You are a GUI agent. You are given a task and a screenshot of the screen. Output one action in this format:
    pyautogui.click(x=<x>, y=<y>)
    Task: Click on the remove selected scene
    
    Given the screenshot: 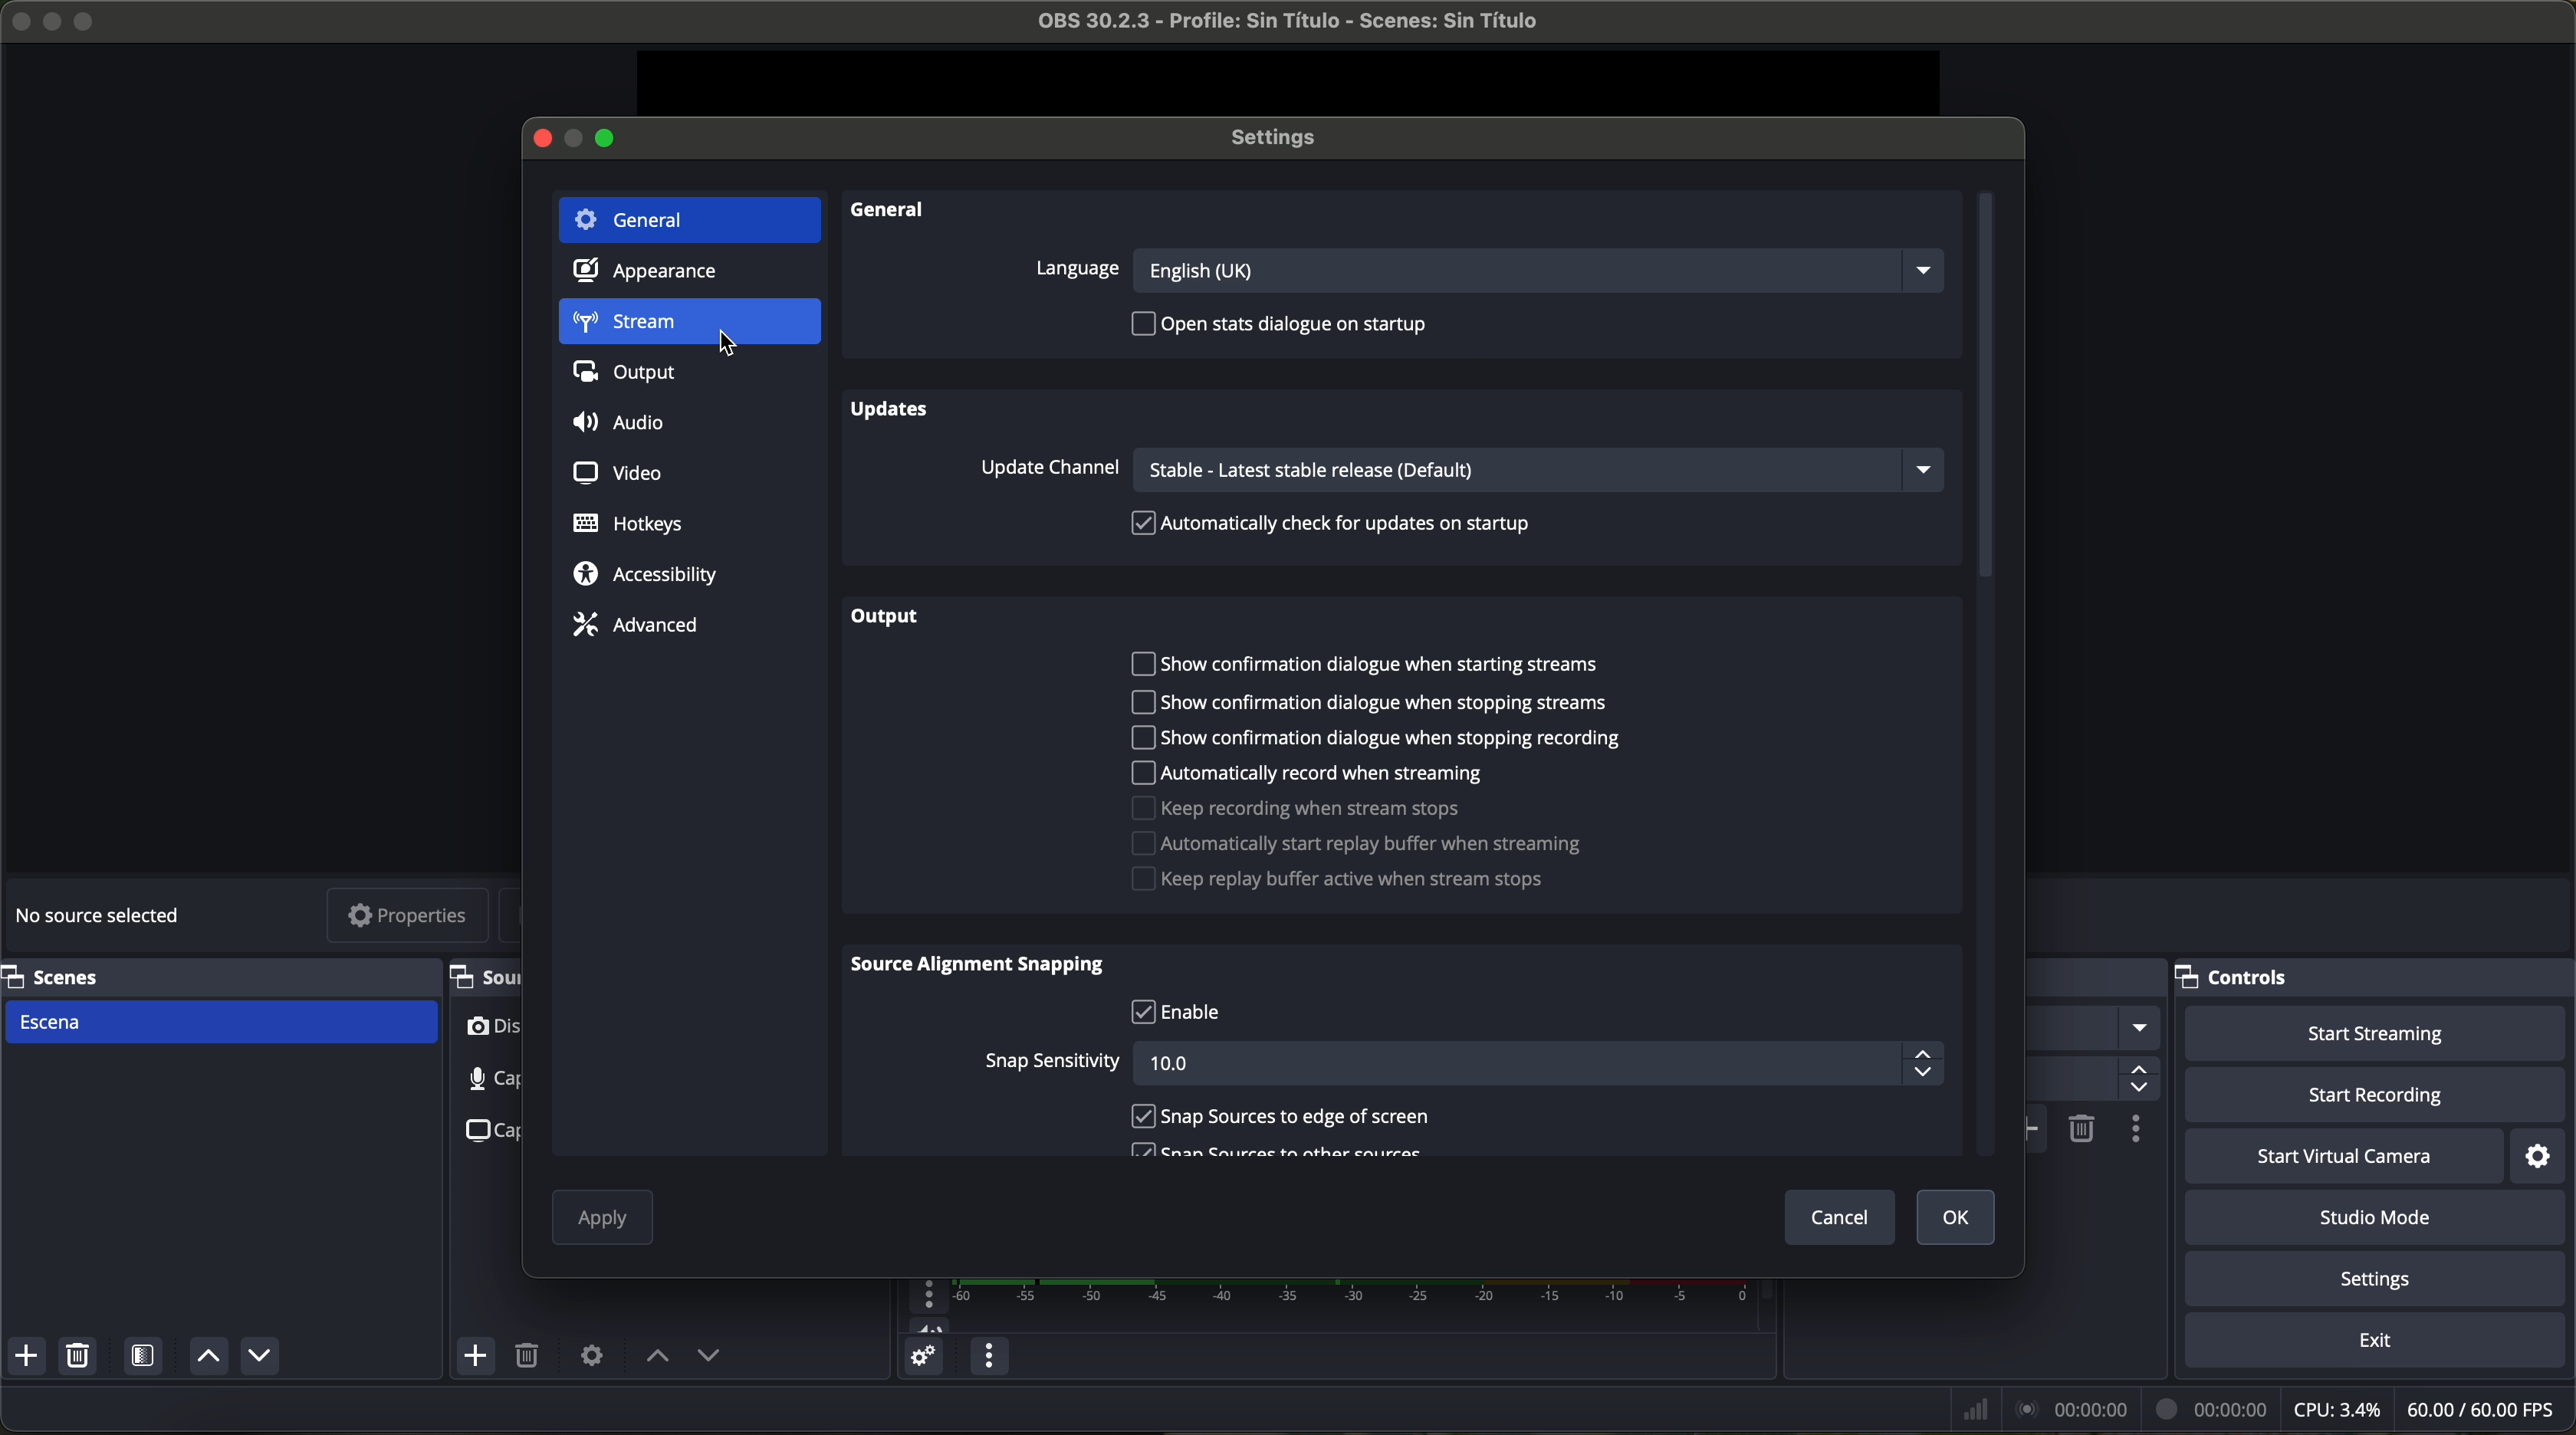 What is the action you would take?
    pyautogui.click(x=82, y=1359)
    